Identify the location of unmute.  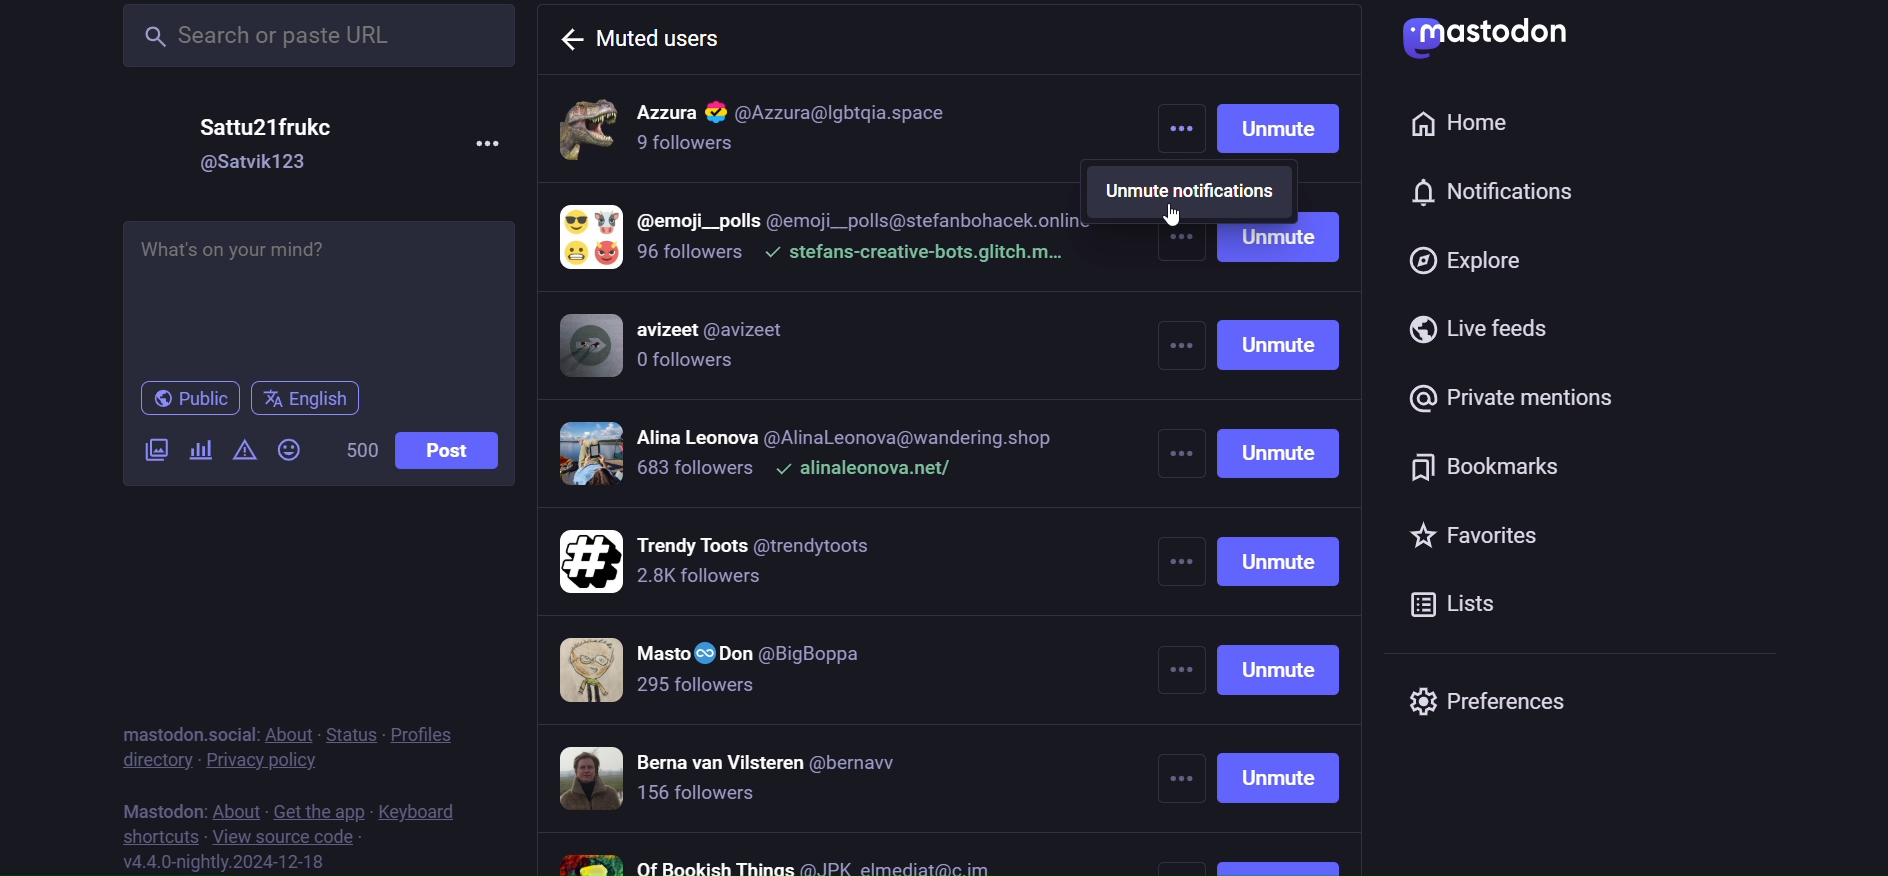
(1277, 129).